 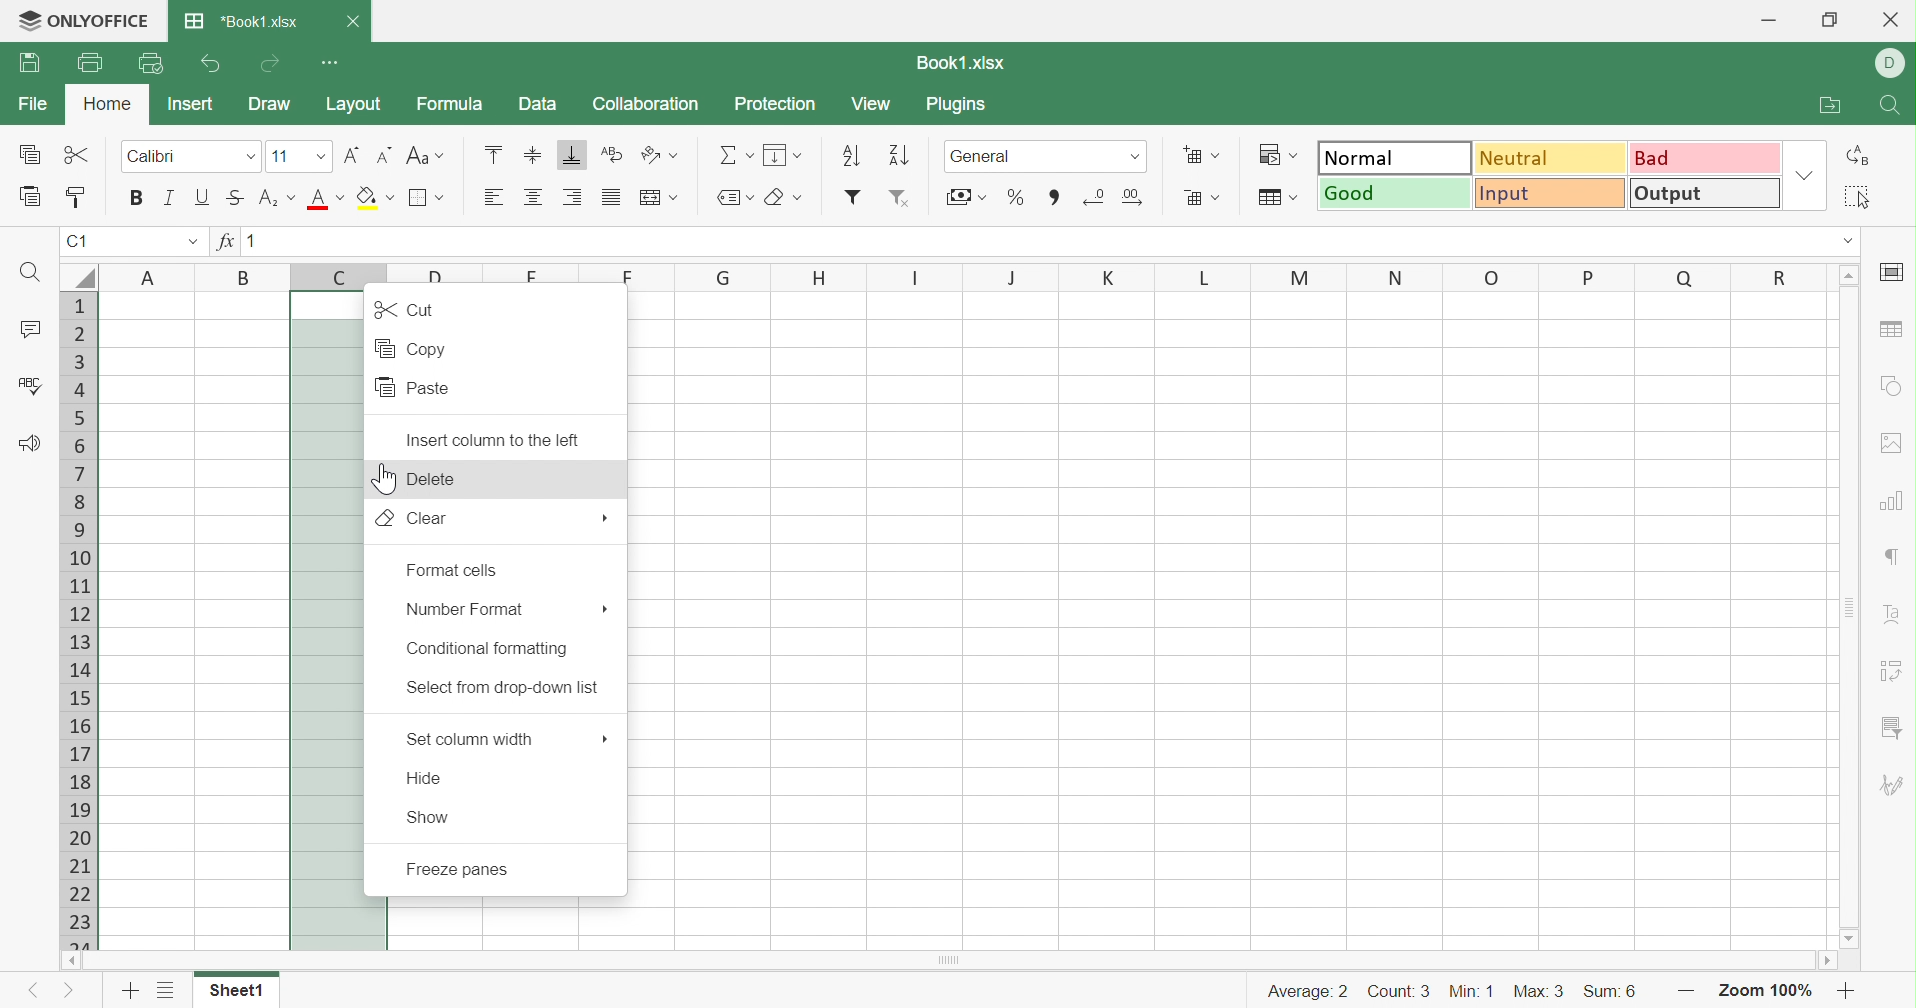 I want to click on Change case, so click(x=414, y=156).